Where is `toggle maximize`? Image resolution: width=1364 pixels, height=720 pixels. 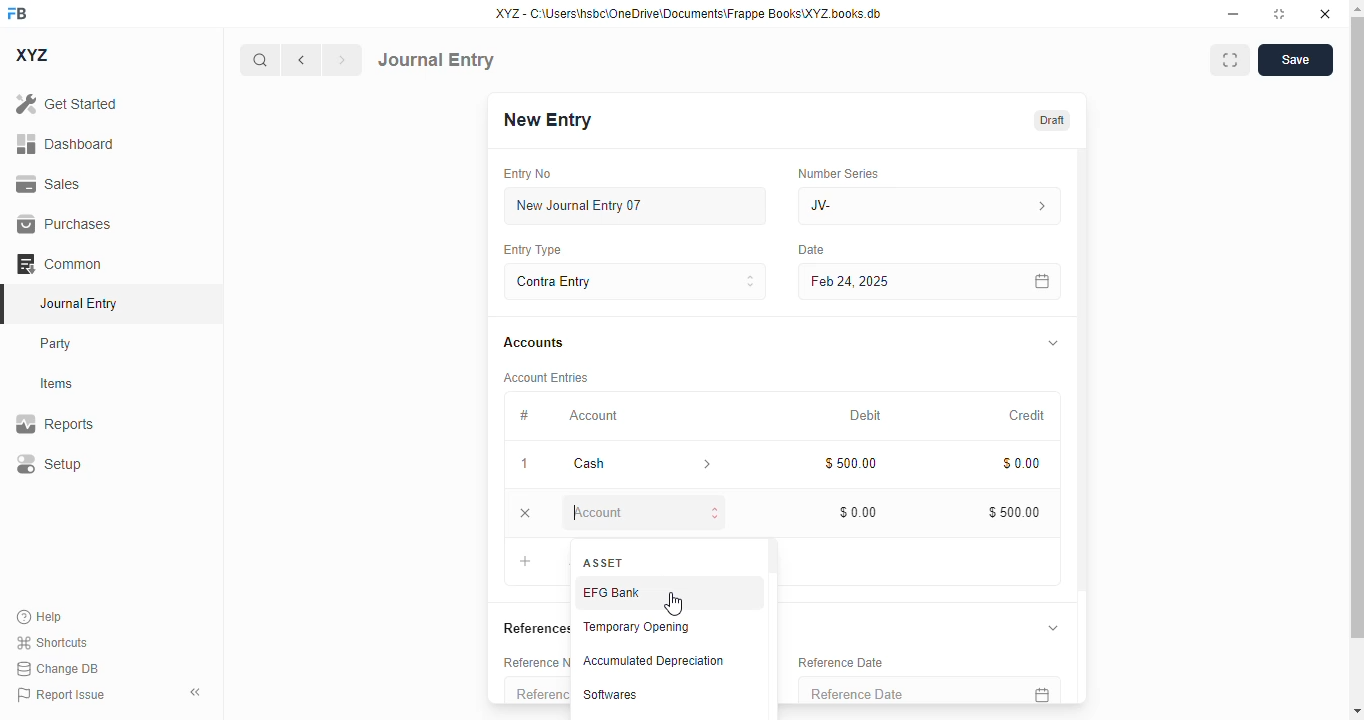 toggle maximize is located at coordinates (1278, 14).